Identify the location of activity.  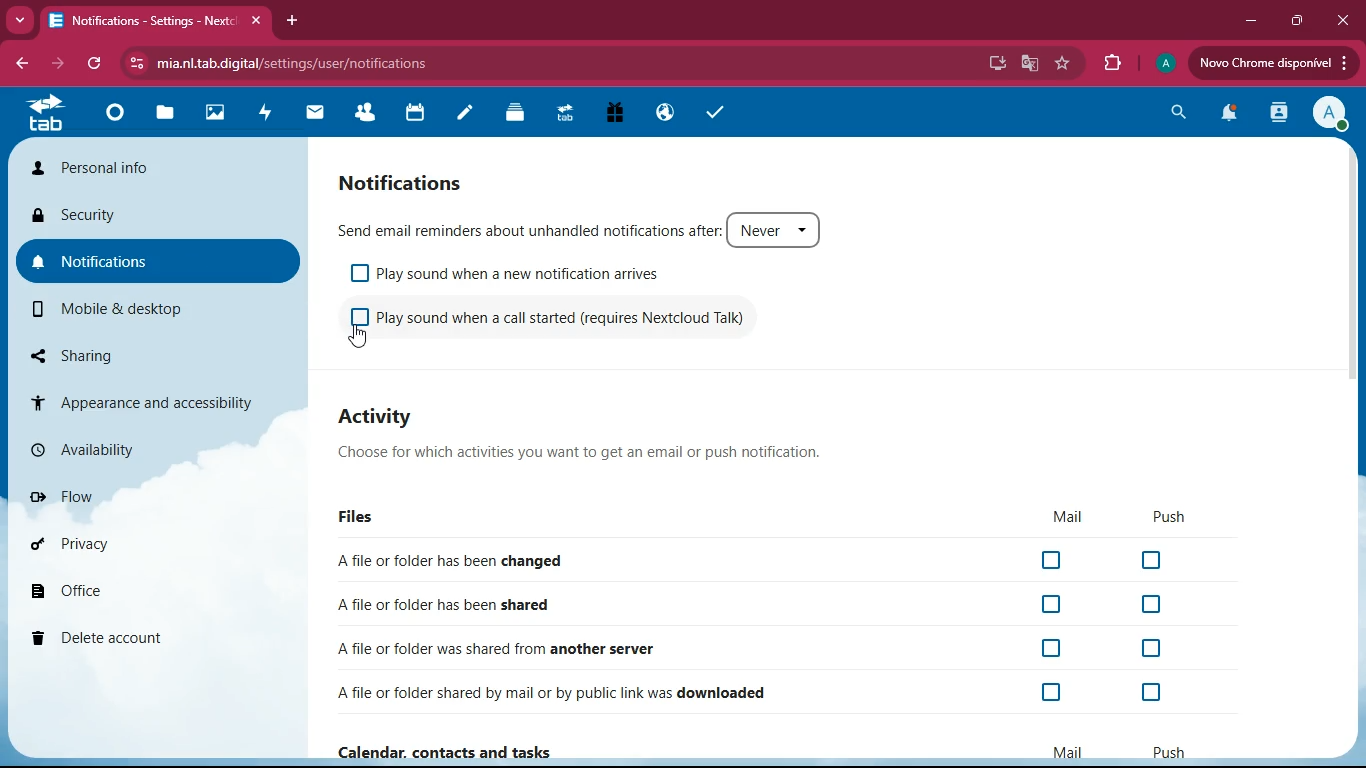
(271, 117).